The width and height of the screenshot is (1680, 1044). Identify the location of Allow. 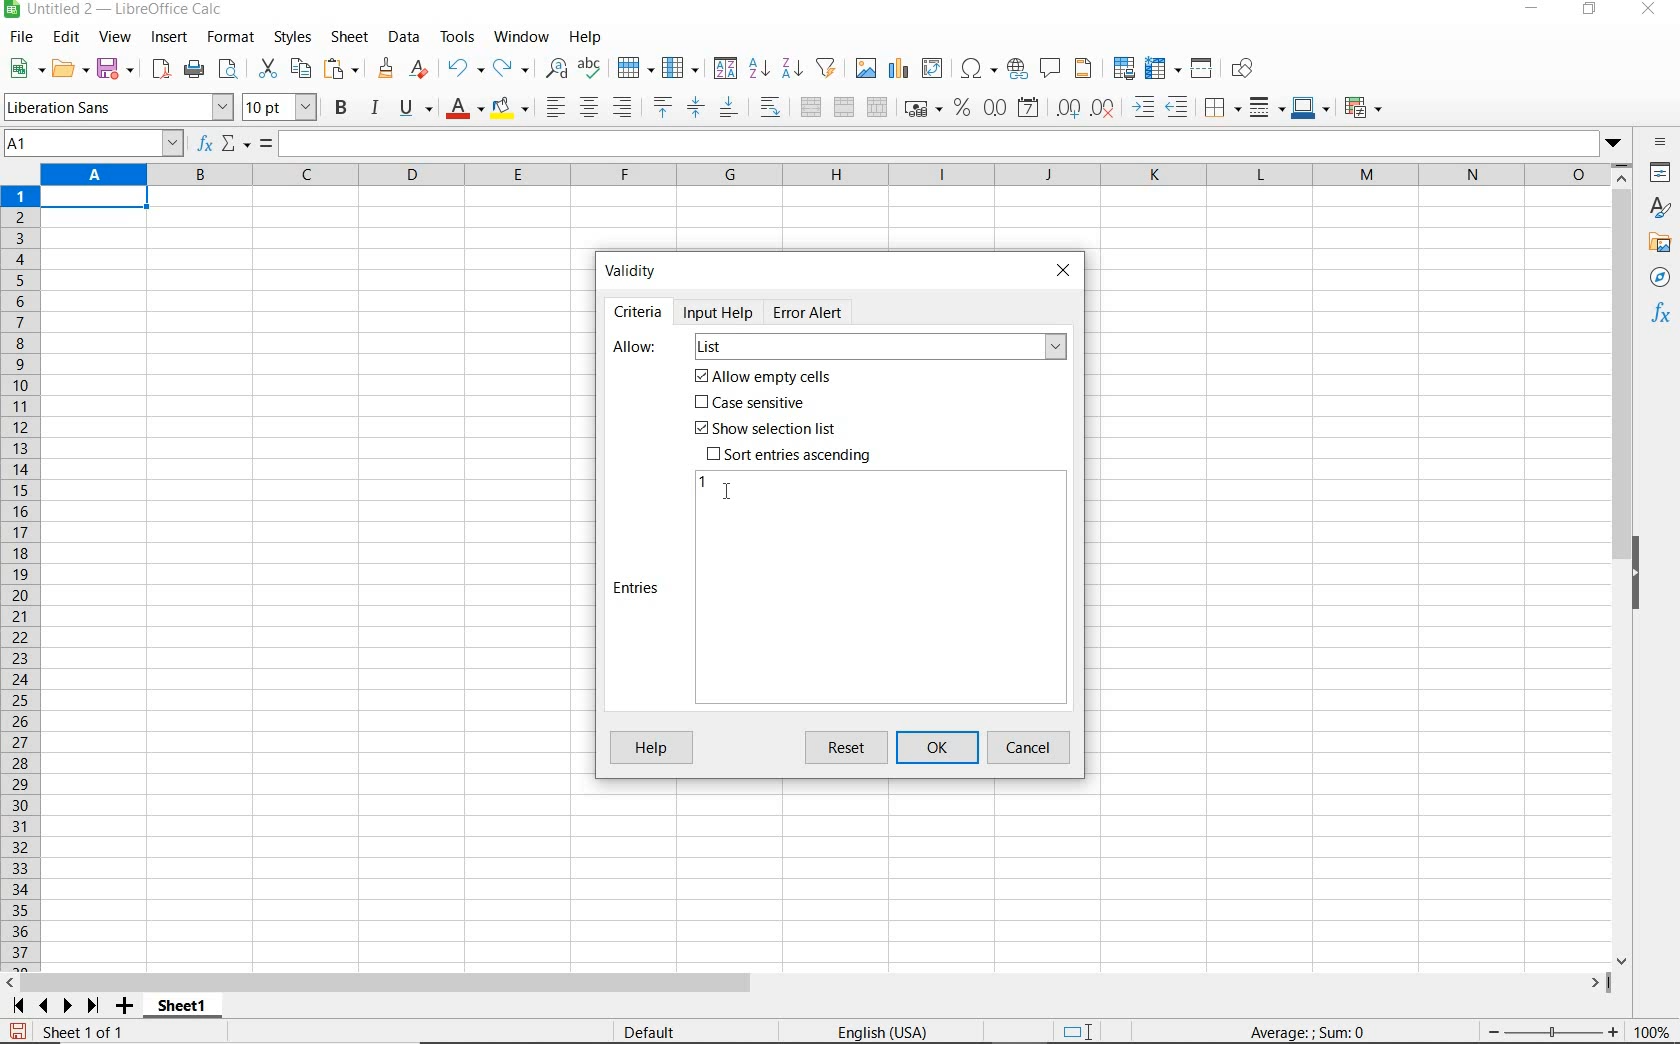
(636, 348).